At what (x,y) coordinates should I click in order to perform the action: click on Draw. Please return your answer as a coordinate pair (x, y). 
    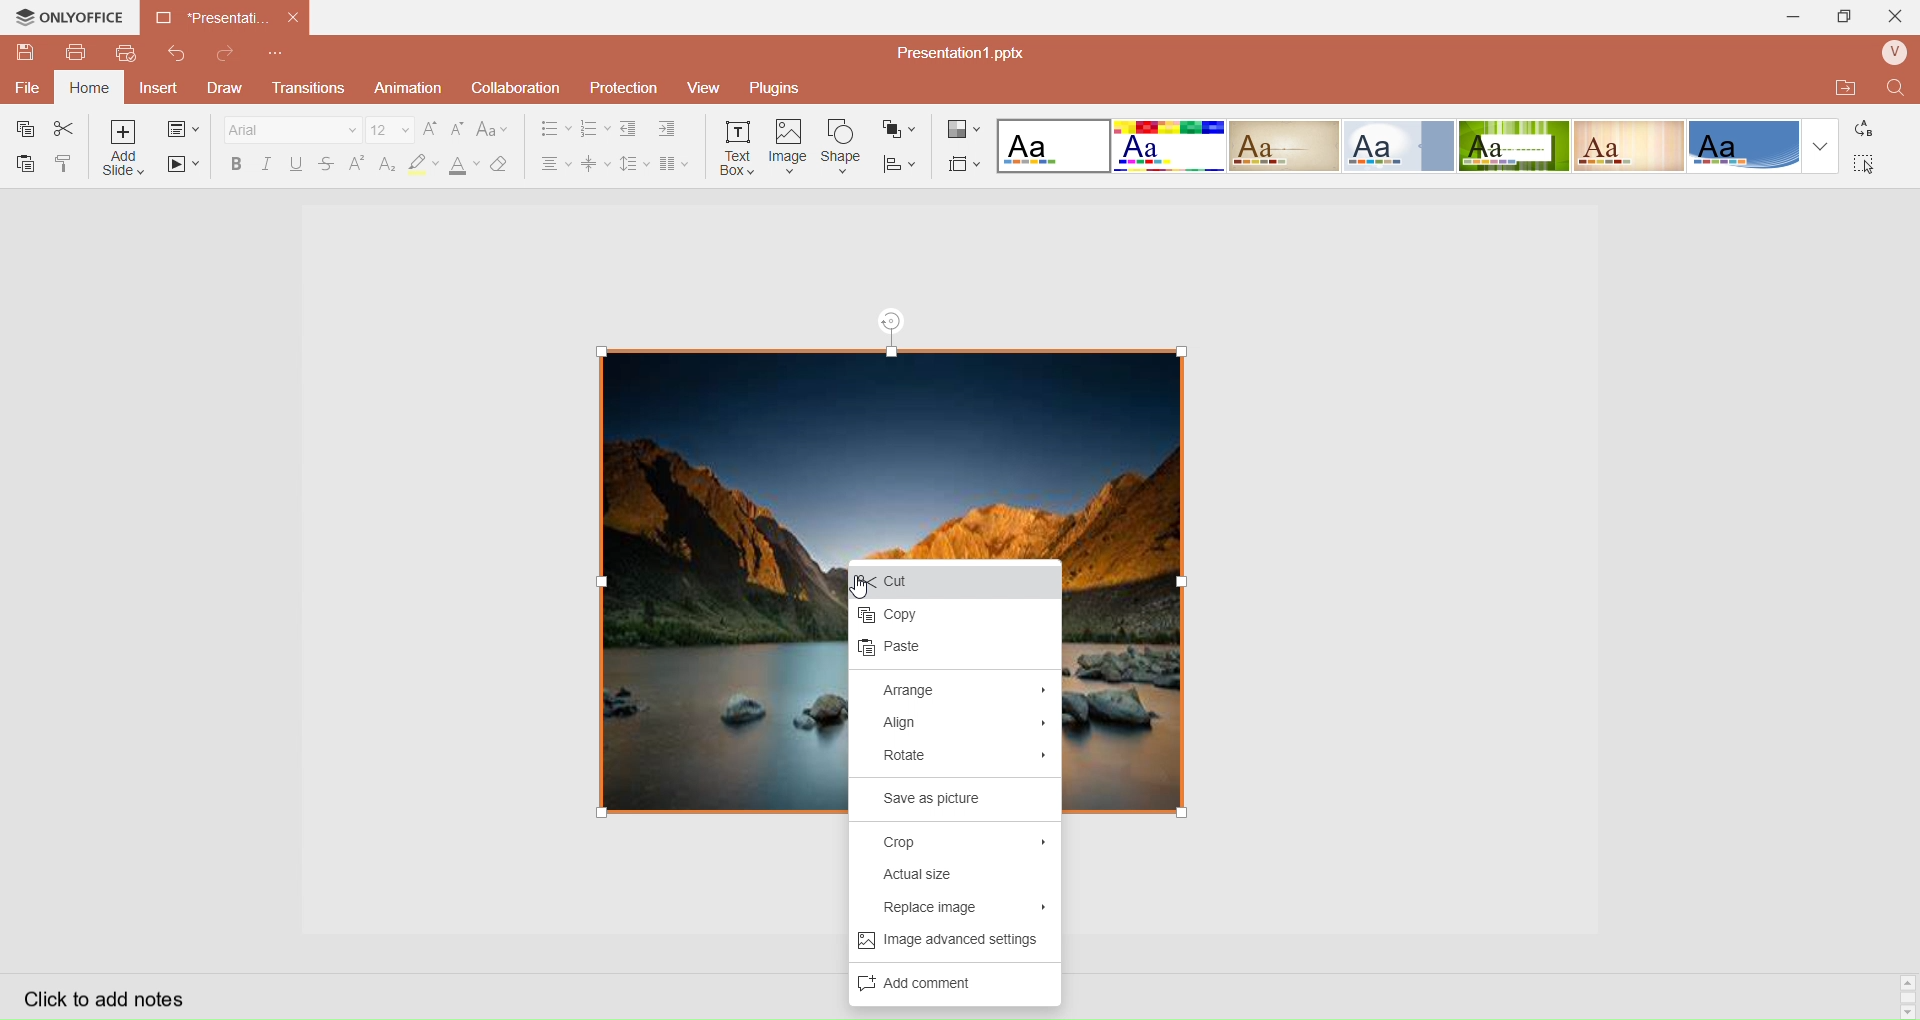
    Looking at the image, I should click on (225, 89).